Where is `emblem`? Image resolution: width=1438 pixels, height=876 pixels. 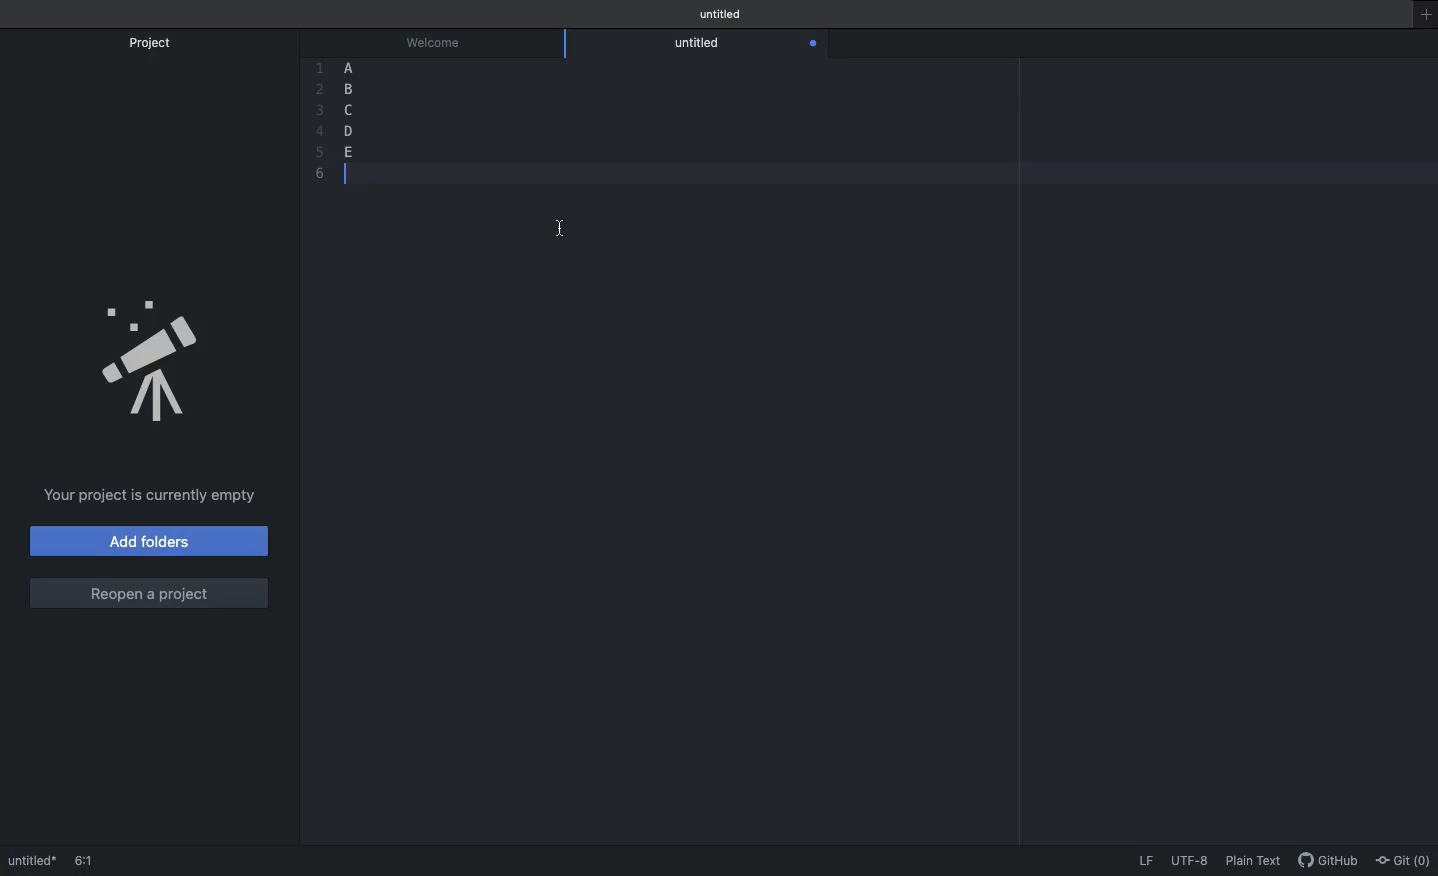 emblem is located at coordinates (159, 365).